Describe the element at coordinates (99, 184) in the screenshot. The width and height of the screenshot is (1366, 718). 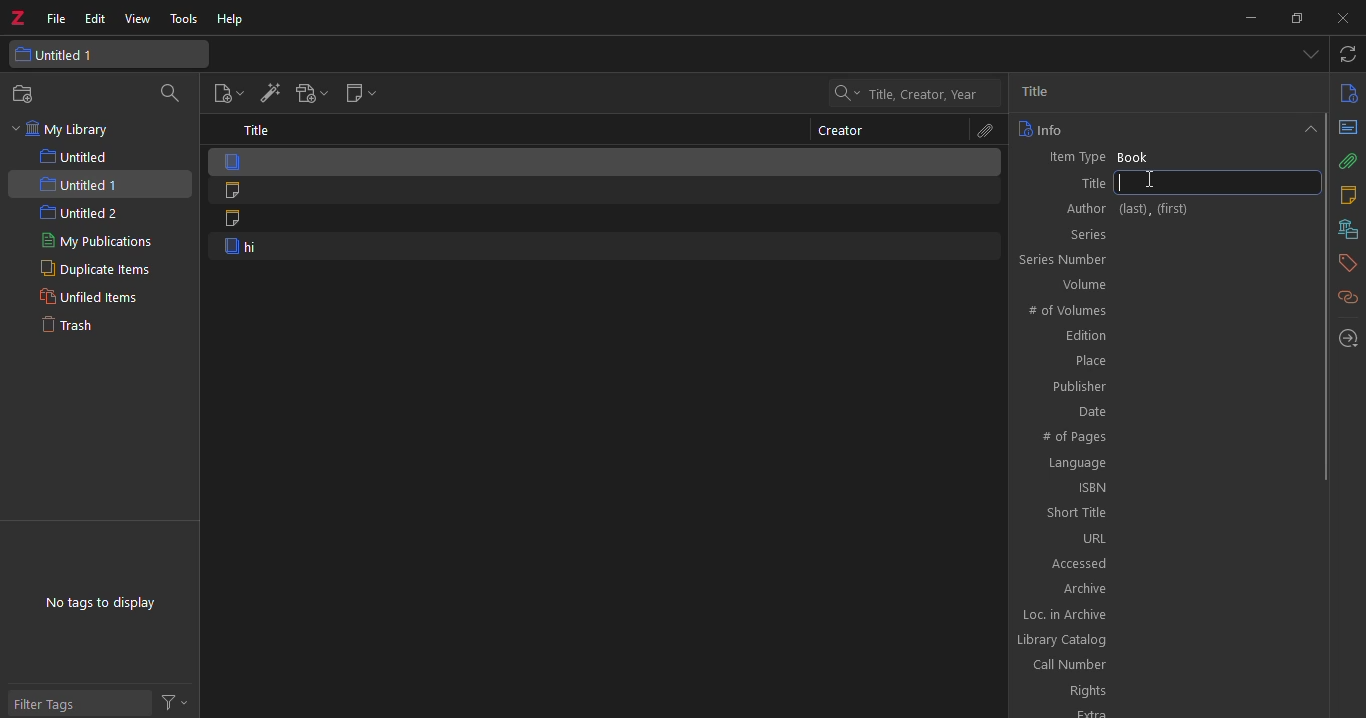
I see `selected untitled 1` at that location.